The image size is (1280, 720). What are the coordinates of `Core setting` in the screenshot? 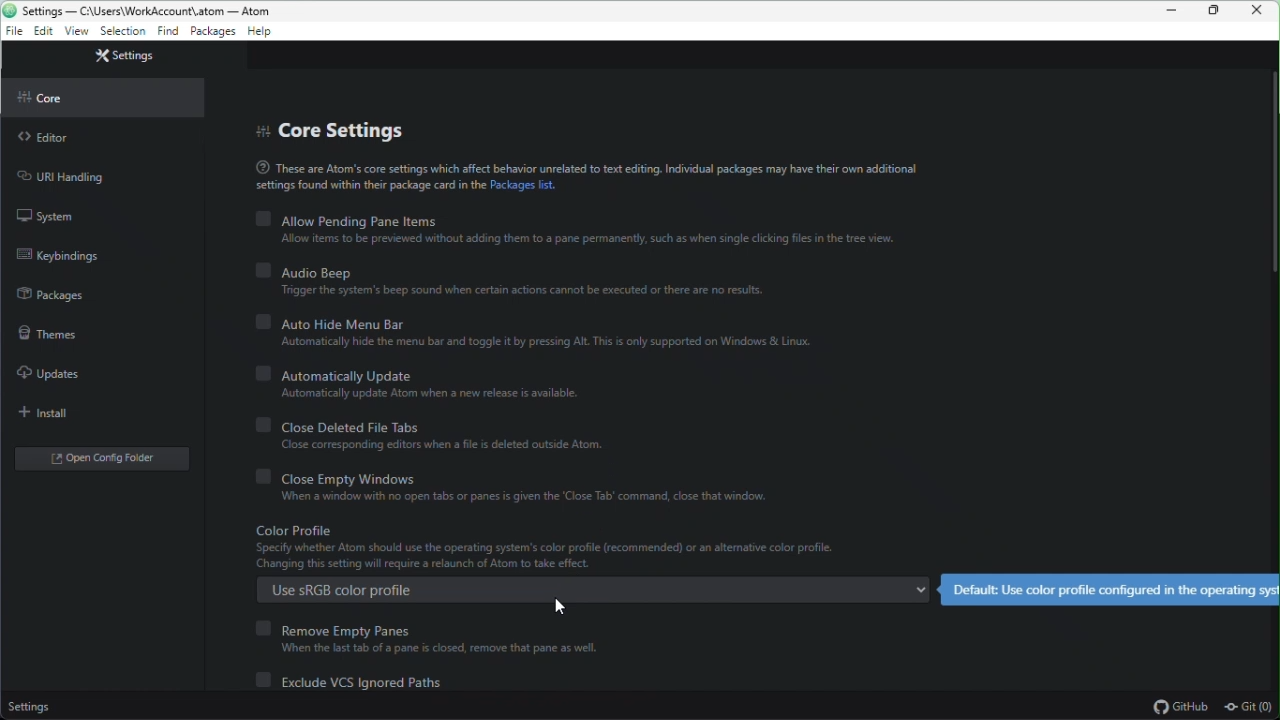 It's located at (348, 129).